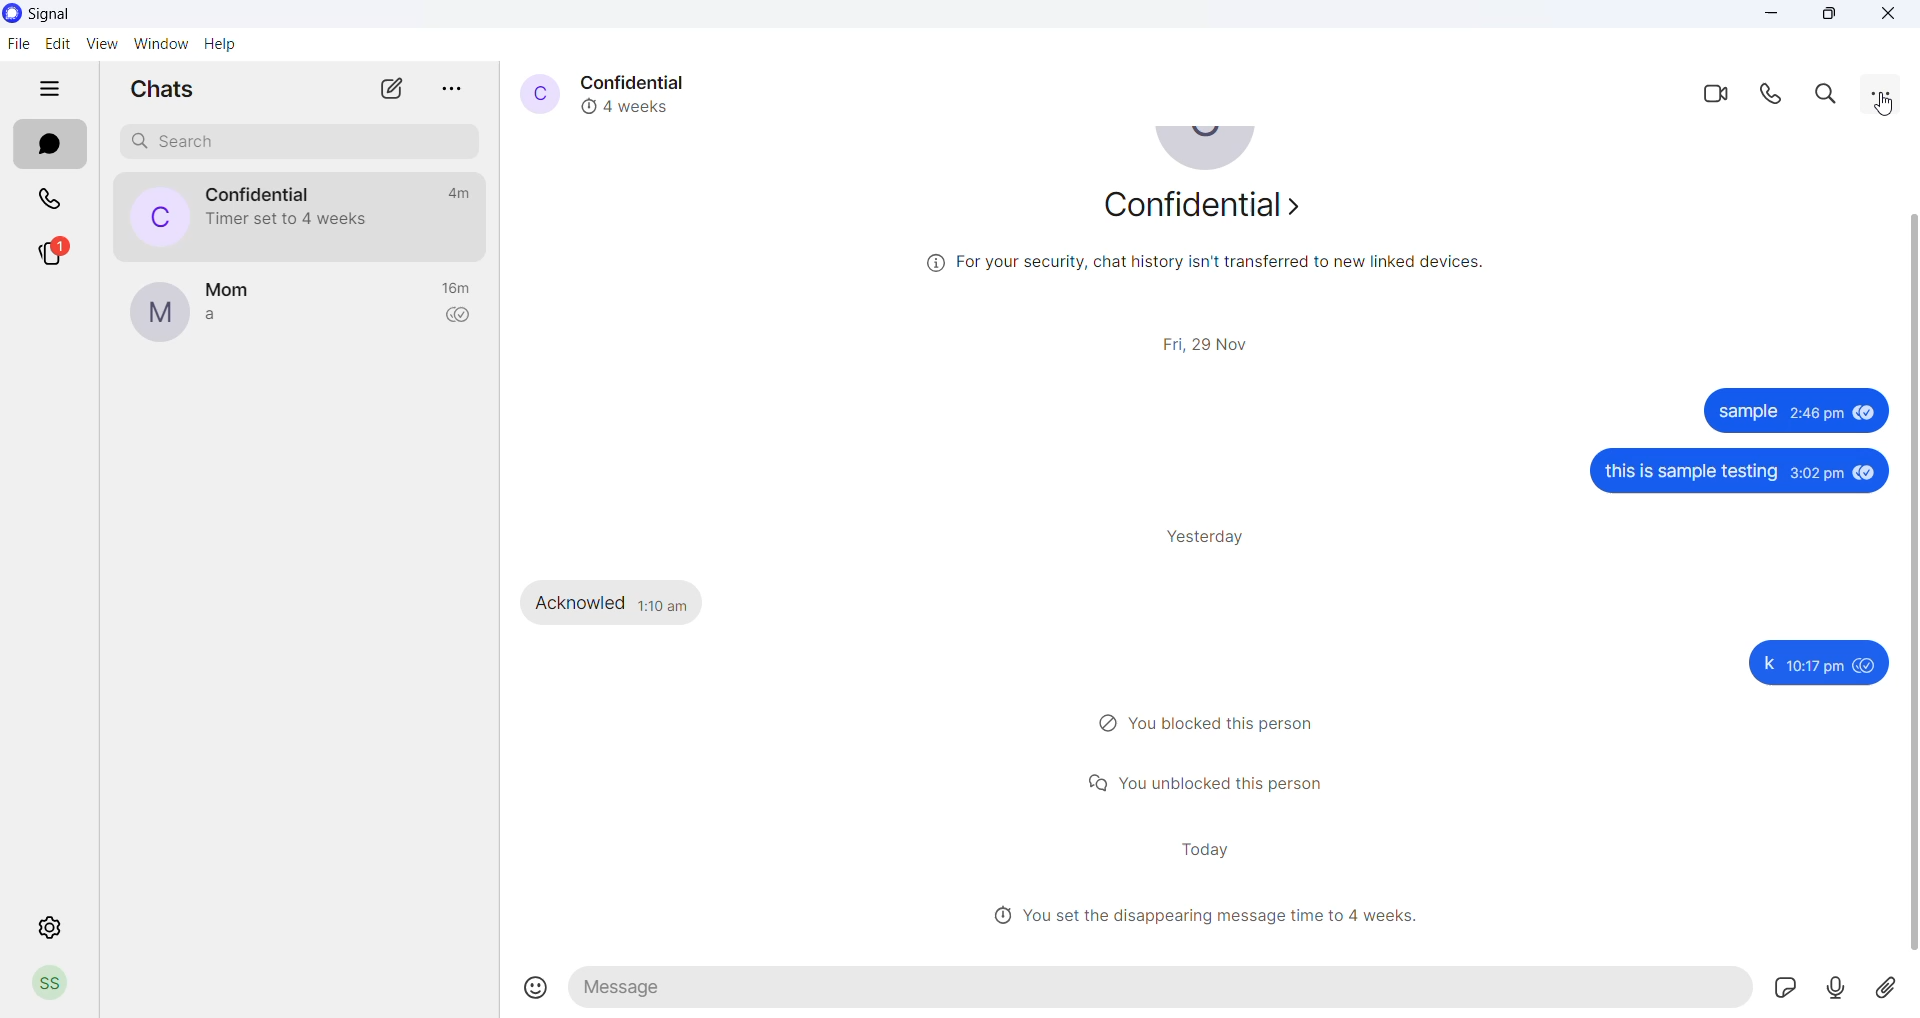 The image size is (1920, 1018). What do you see at coordinates (52, 252) in the screenshot?
I see `stories` at bounding box center [52, 252].